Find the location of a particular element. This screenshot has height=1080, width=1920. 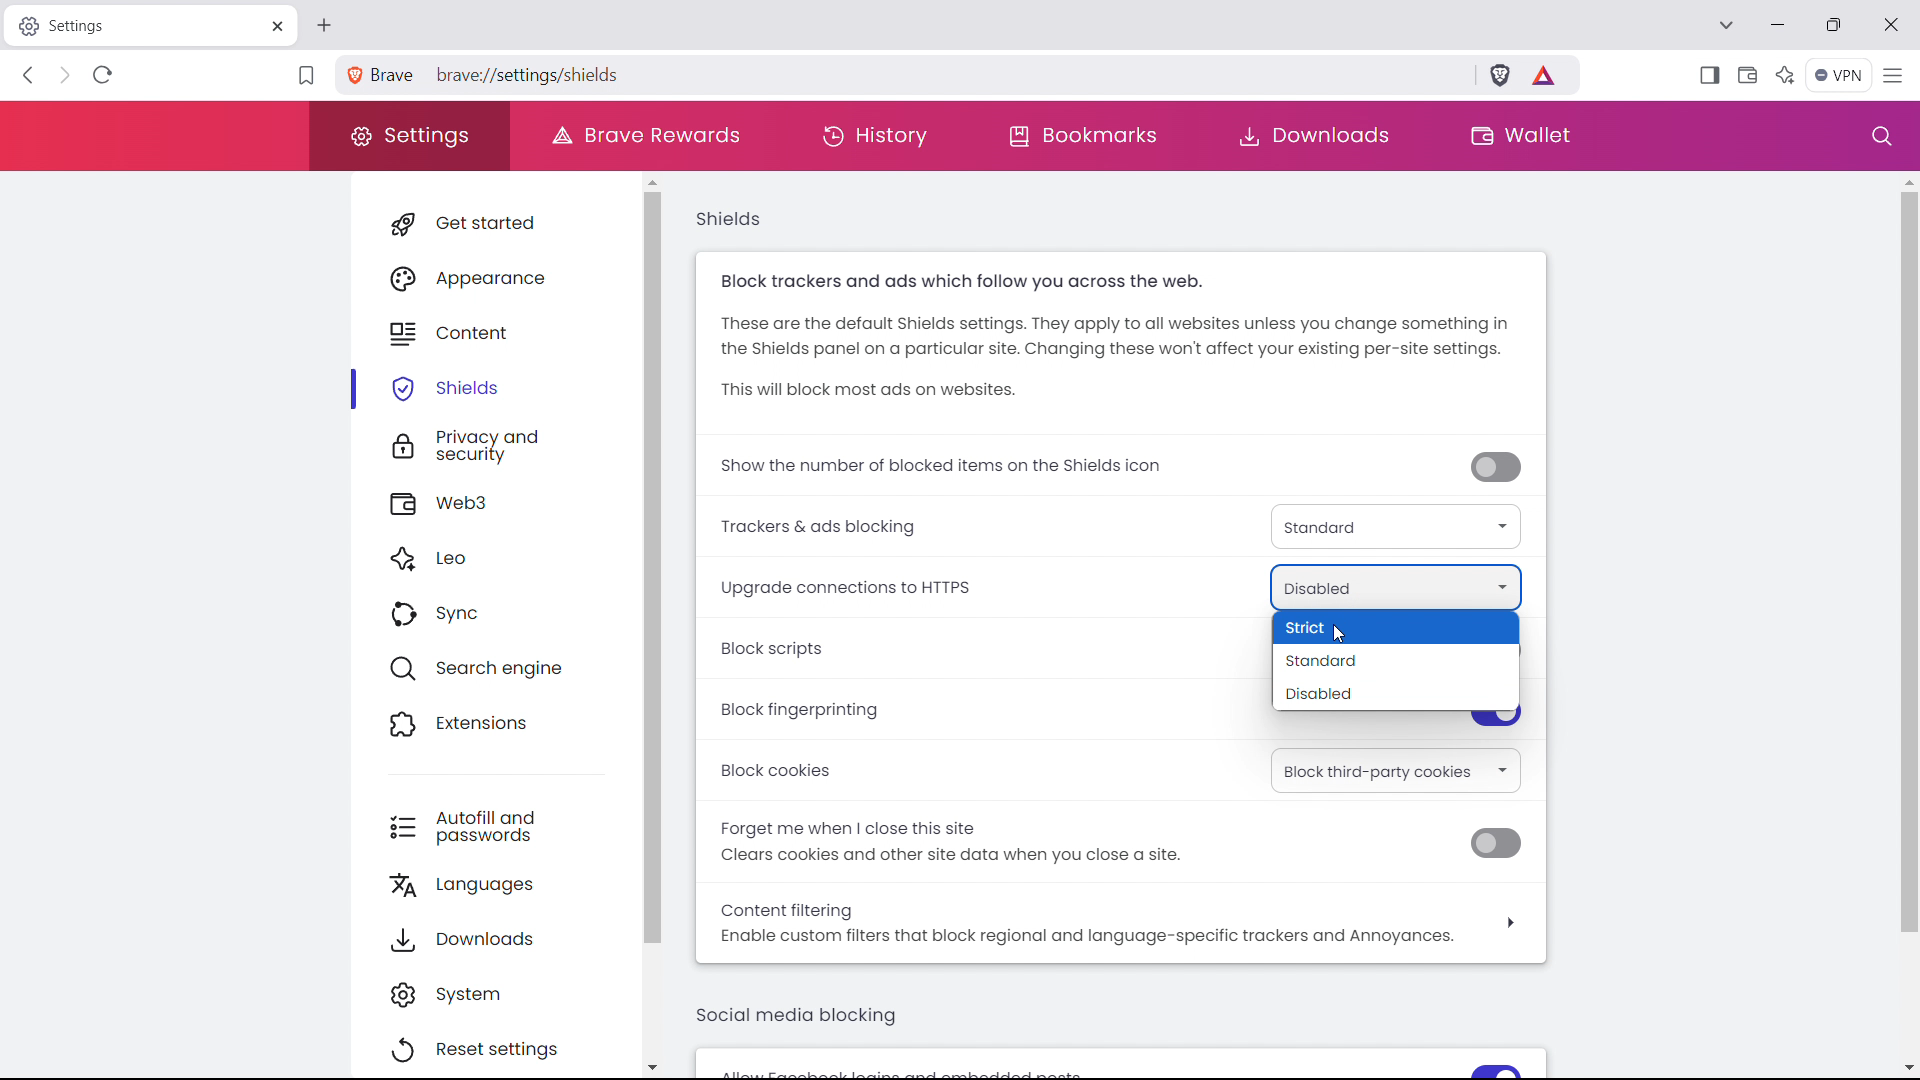

strict is located at coordinates (1394, 627).